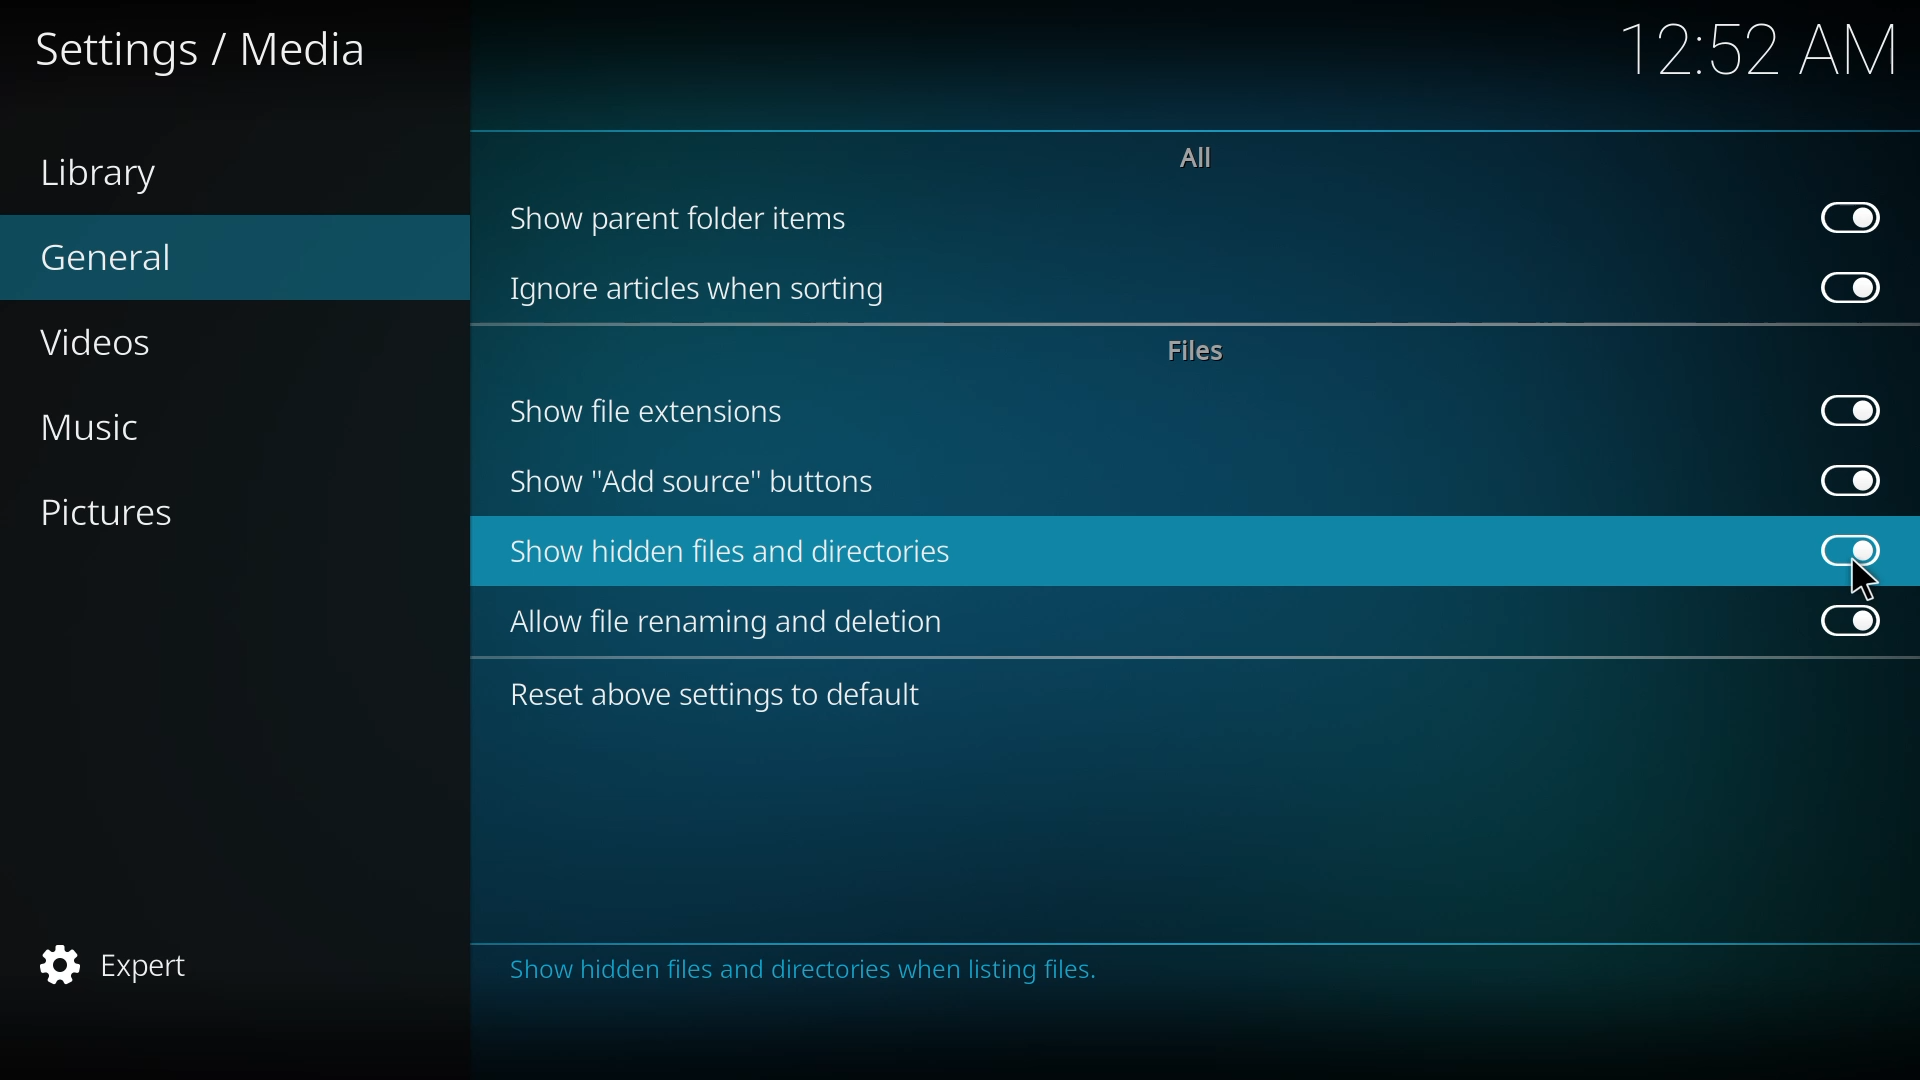  Describe the element at coordinates (684, 219) in the screenshot. I see `show parent folder items` at that location.